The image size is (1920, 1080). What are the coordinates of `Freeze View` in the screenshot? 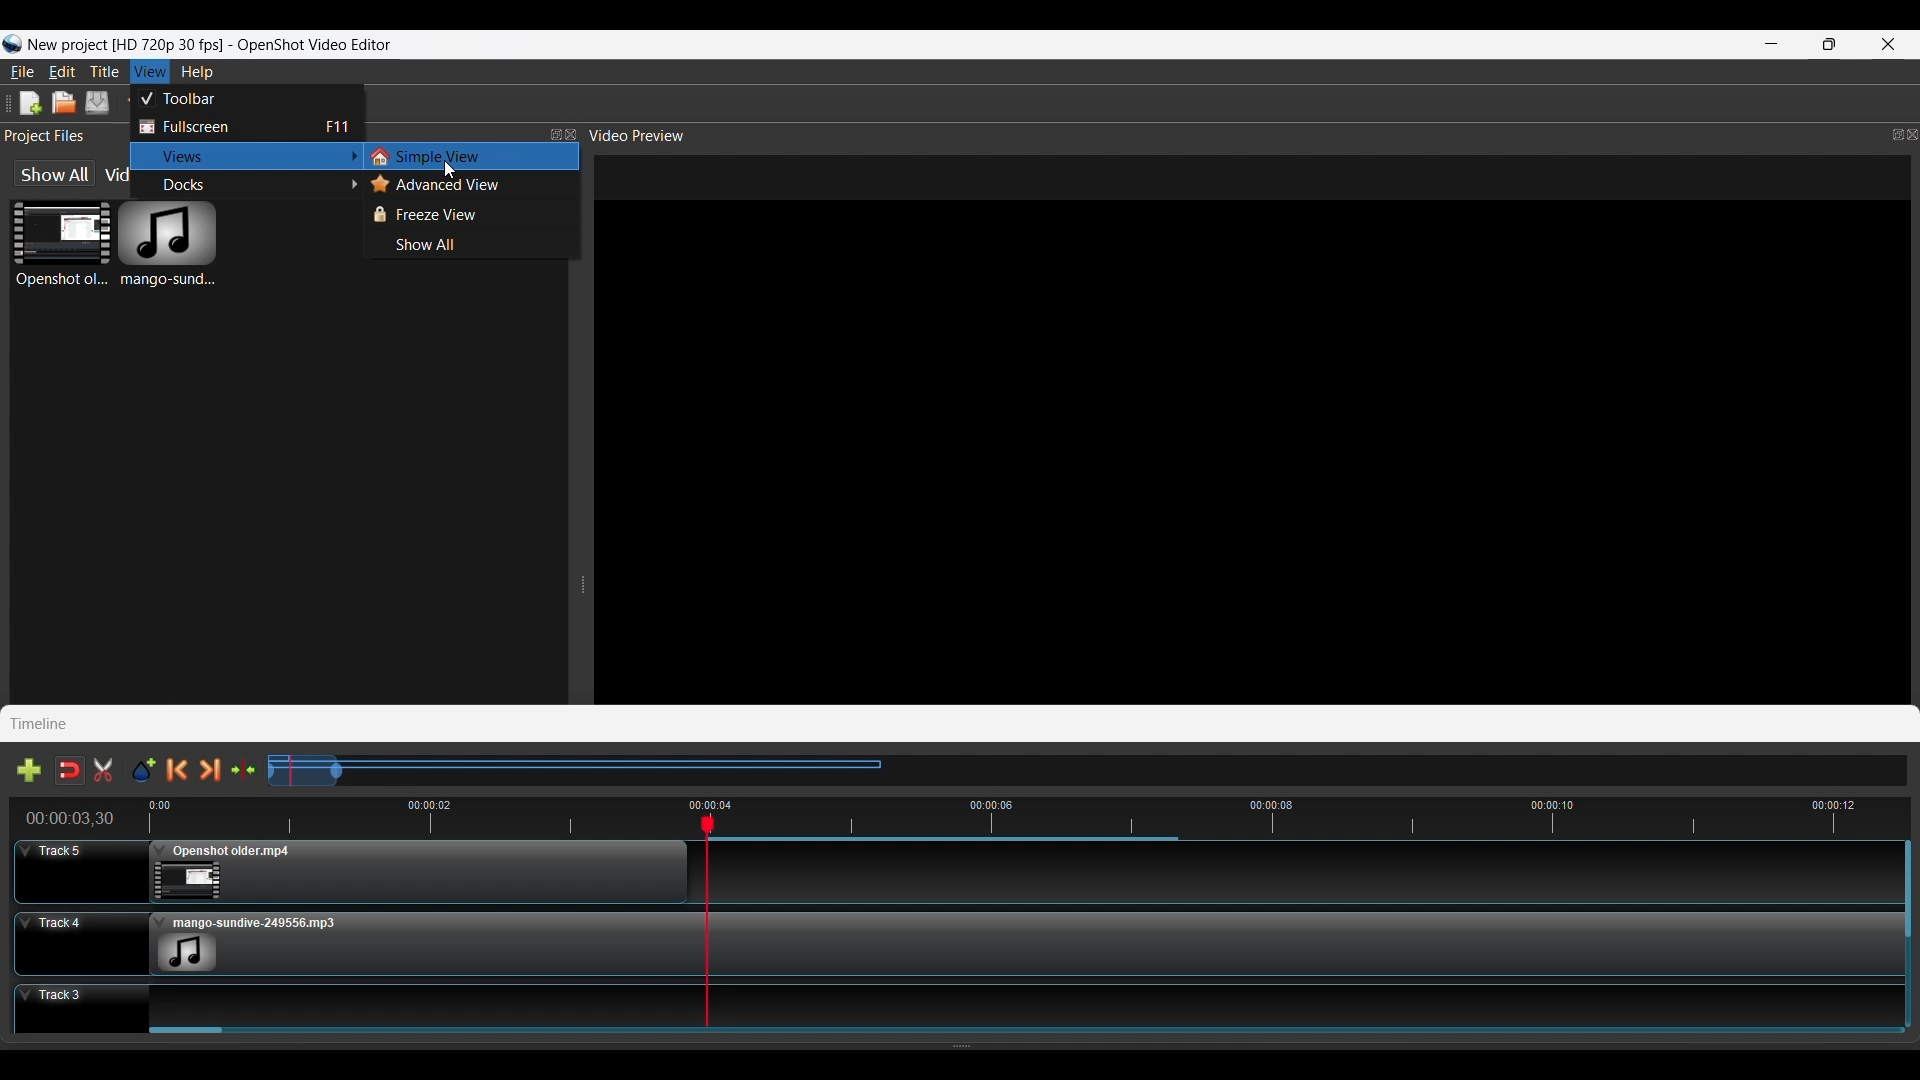 It's located at (466, 214).